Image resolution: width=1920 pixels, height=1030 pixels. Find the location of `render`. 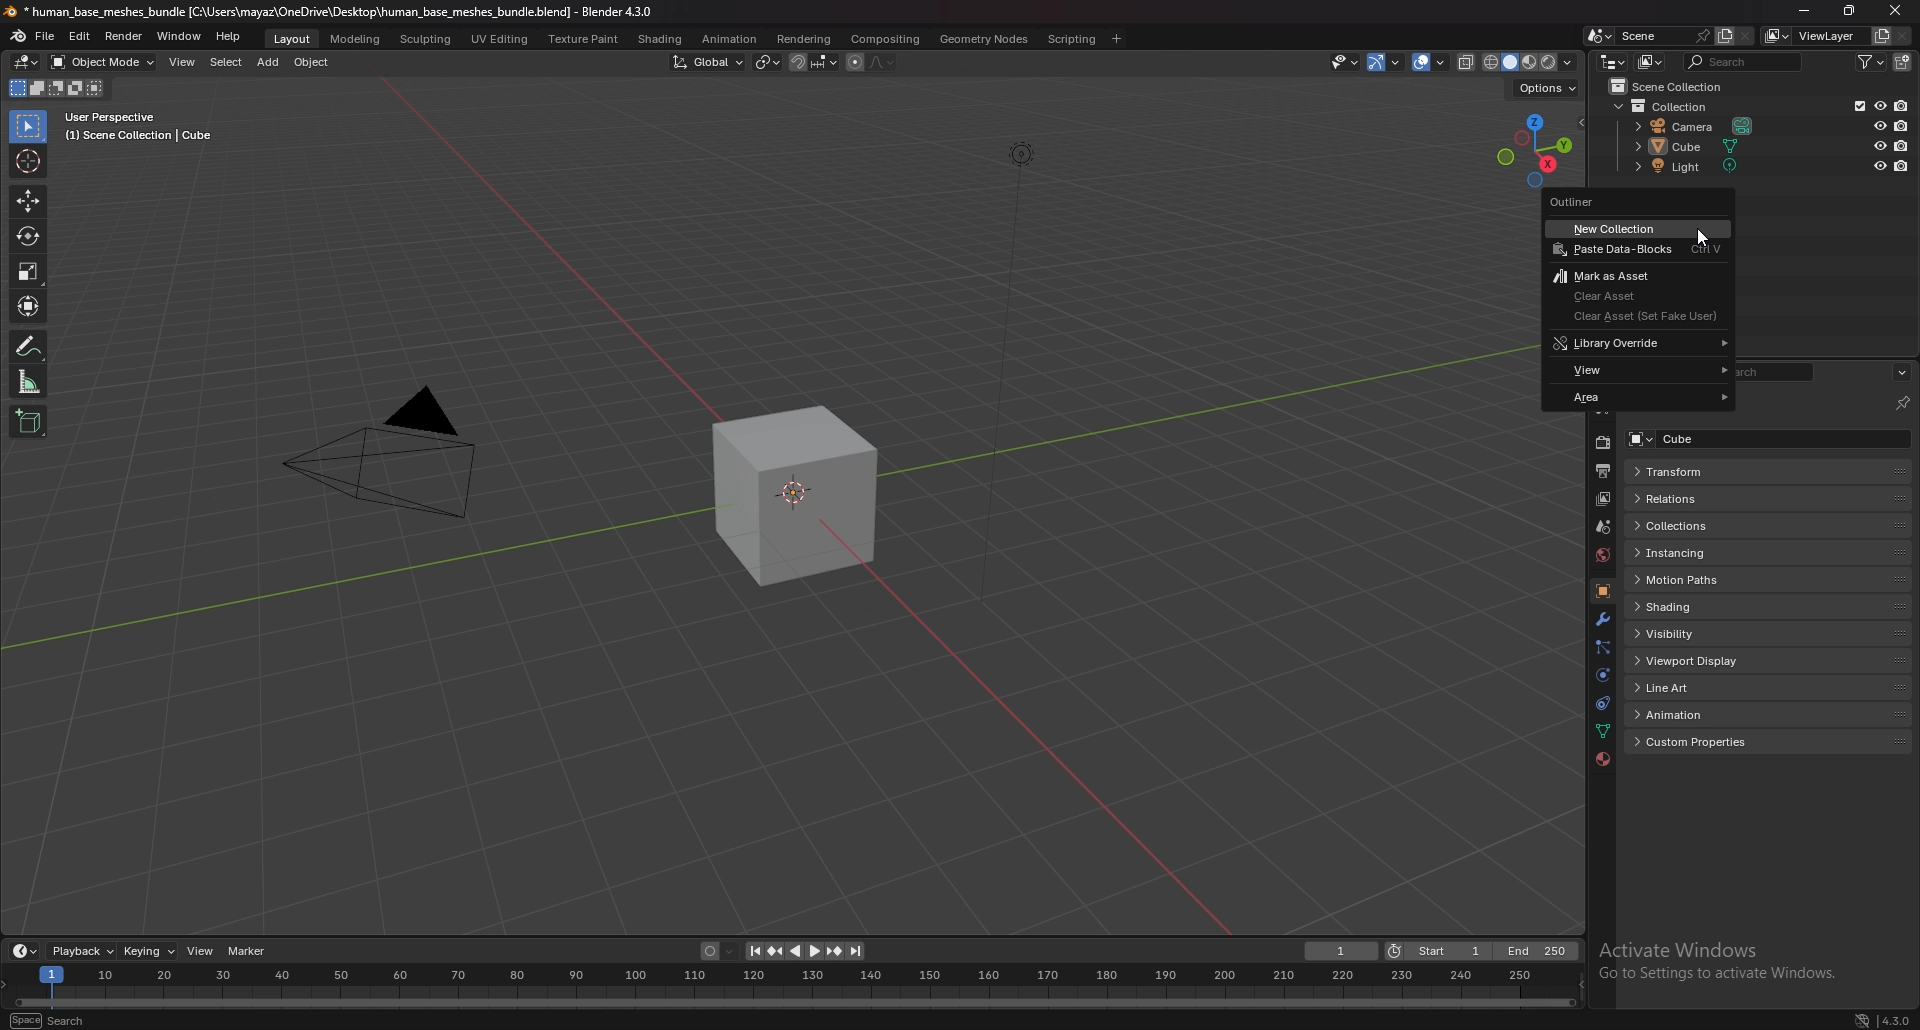

render is located at coordinates (125, 36).